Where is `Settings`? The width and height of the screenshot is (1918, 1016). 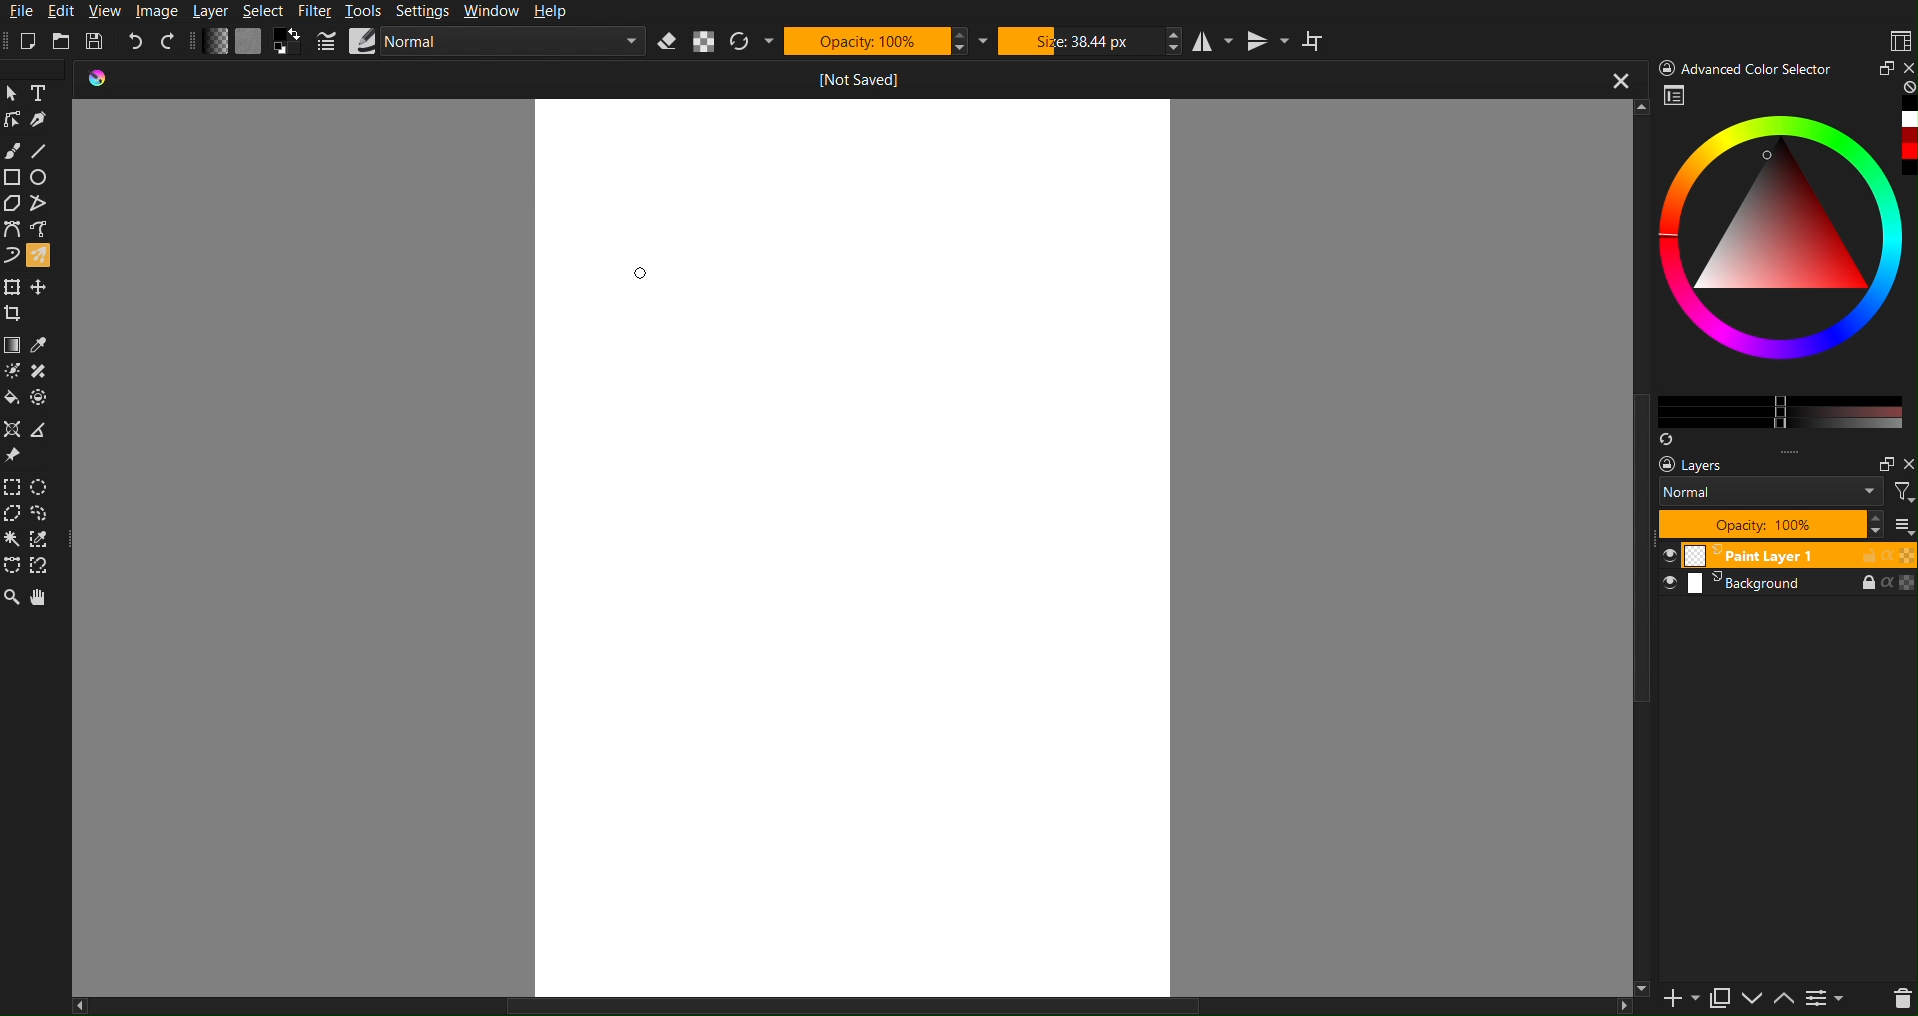
Settings is located at coordinates (428, 11).